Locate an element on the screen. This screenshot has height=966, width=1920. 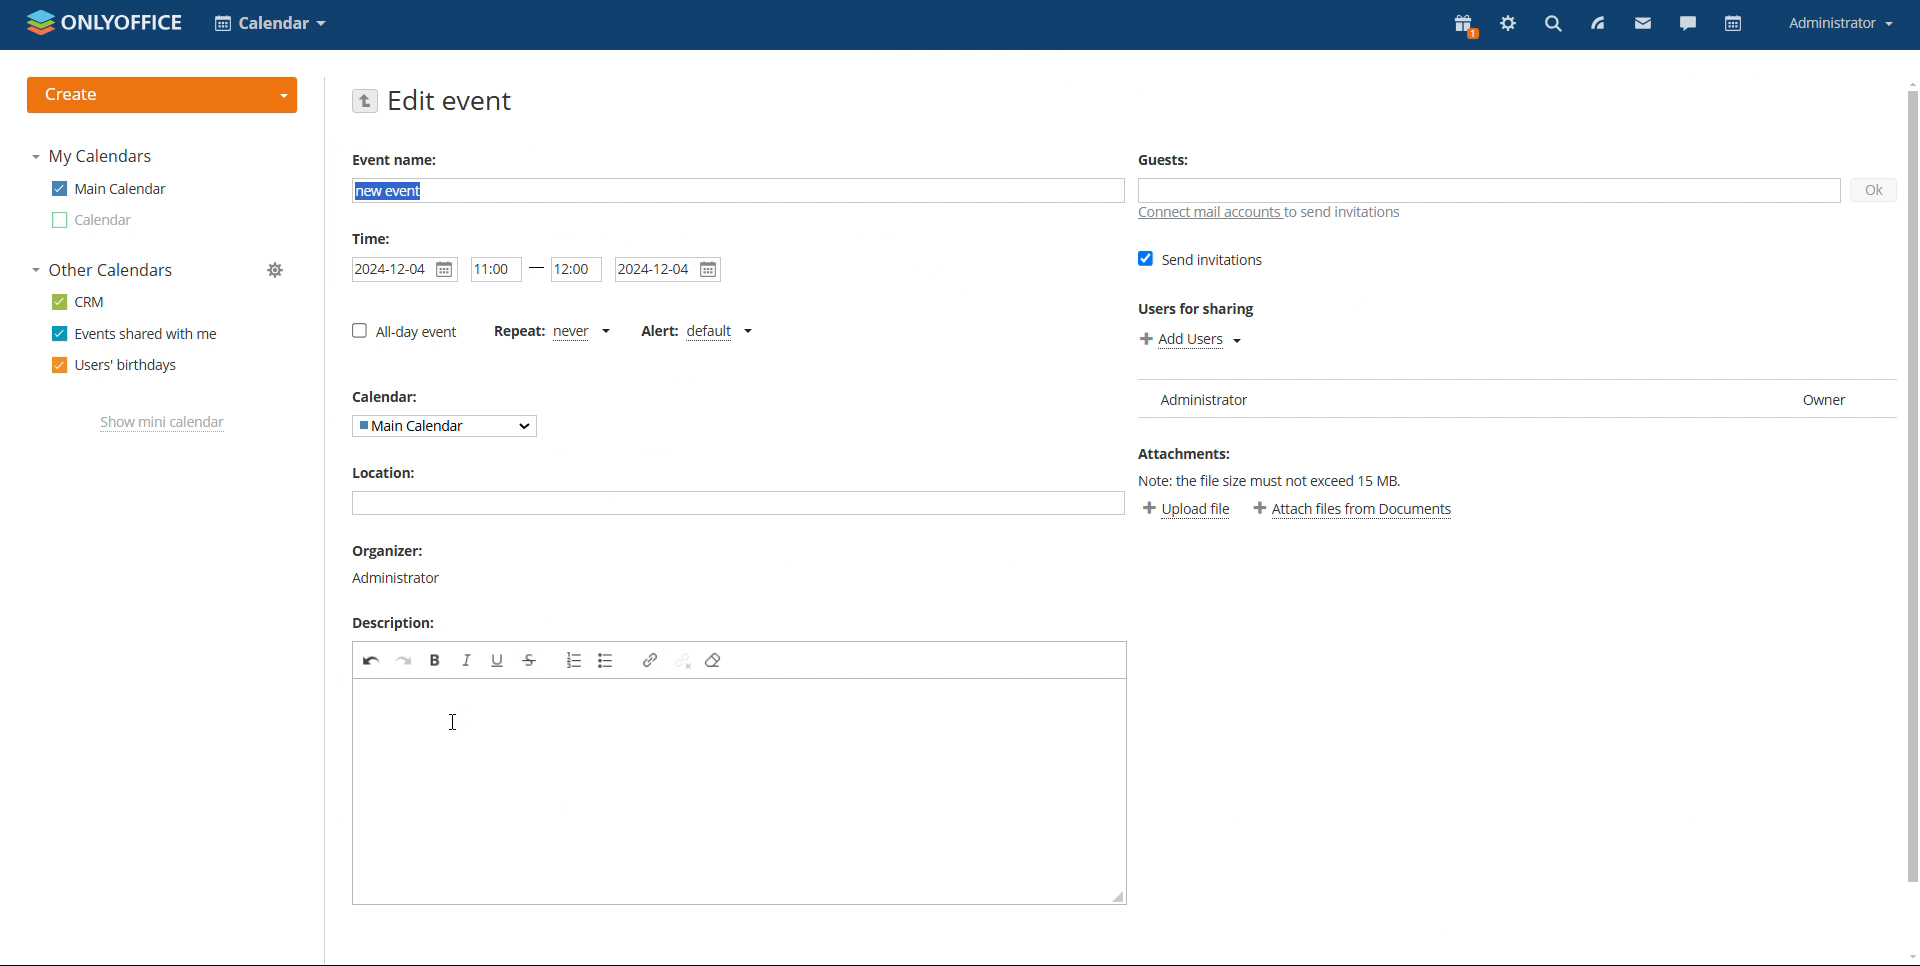
Note: the file size must not exceed 15 MB. is located at coordinates (1276, 484).